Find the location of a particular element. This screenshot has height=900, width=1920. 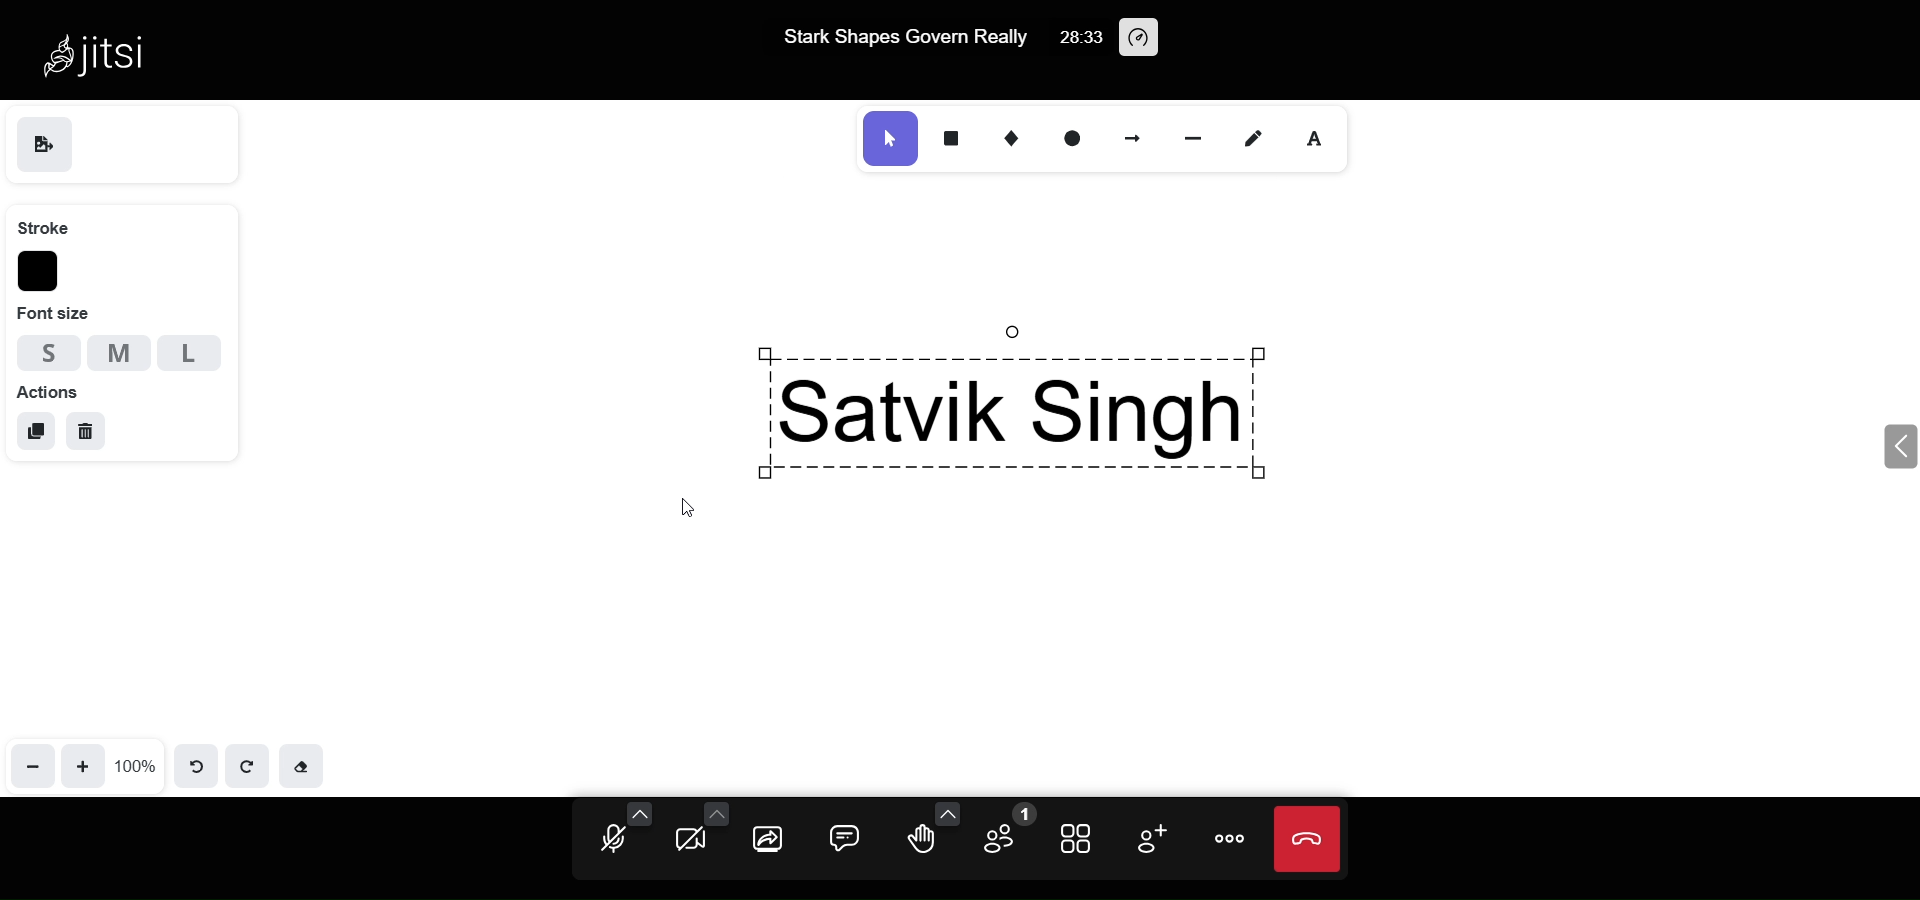

more audio option is located at coordinates (640, 813).